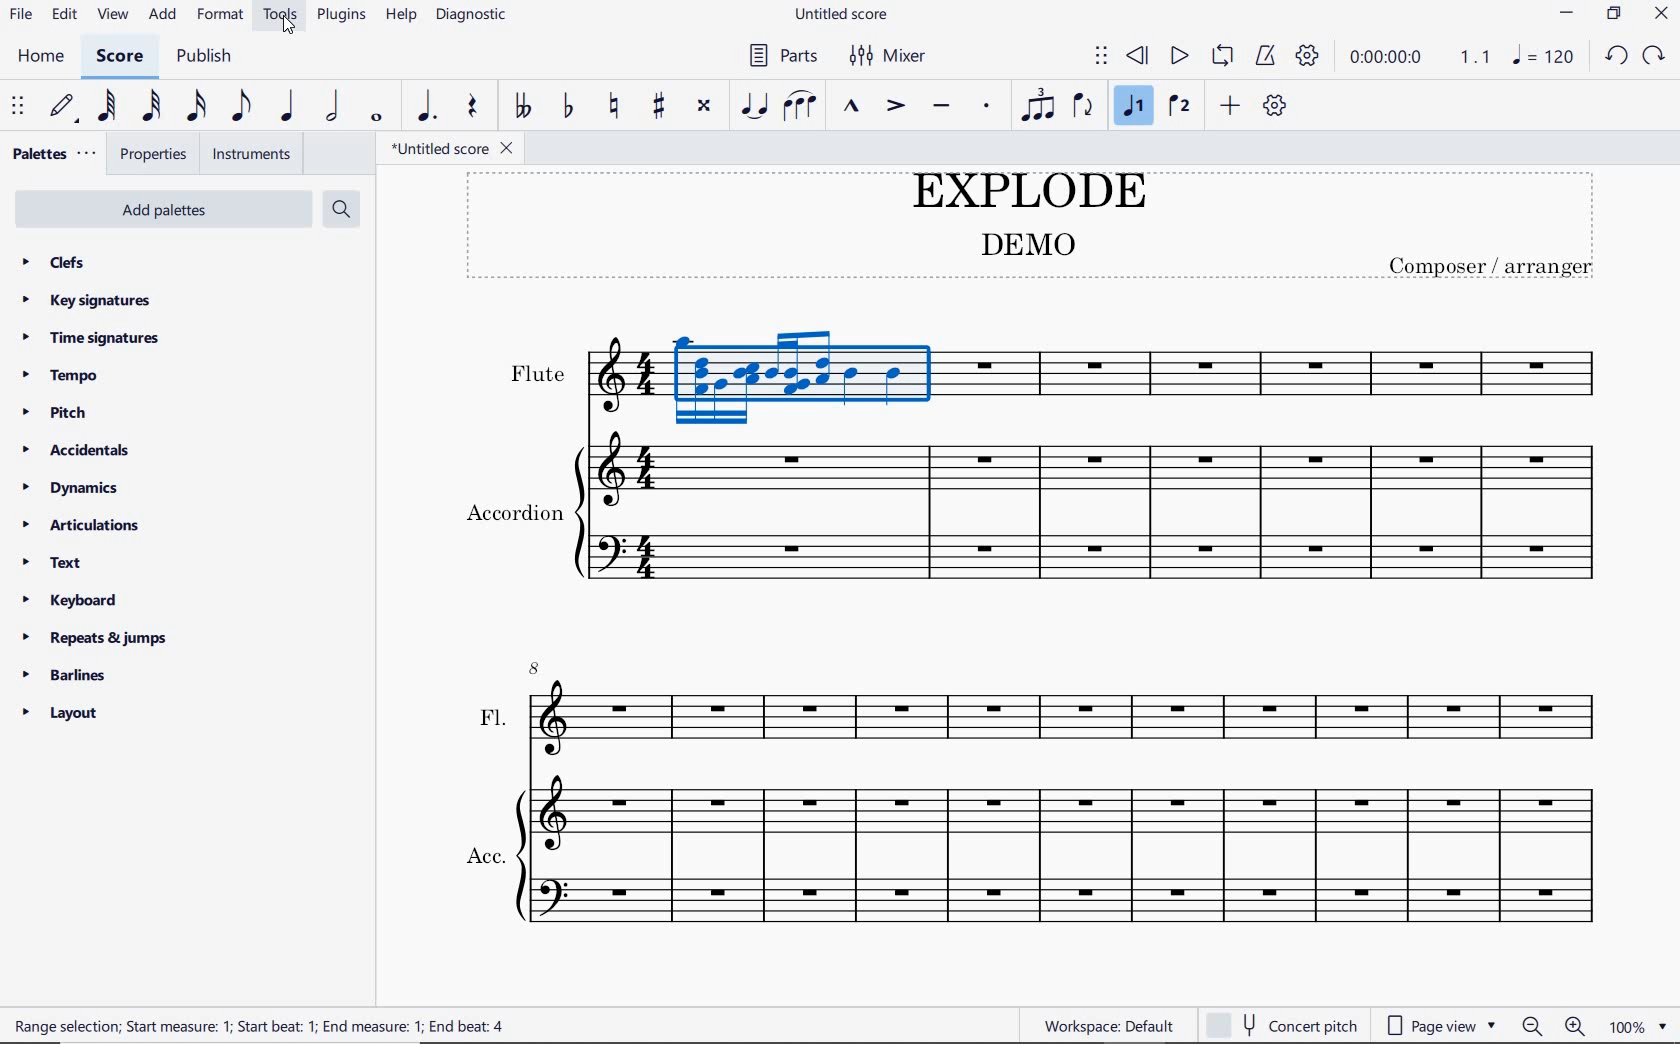 Image resolution: width=1680 pixels, height=1044 pixels. Describe the element at coordinates (1658, 13) in the screenshot. I see `close` at that location.